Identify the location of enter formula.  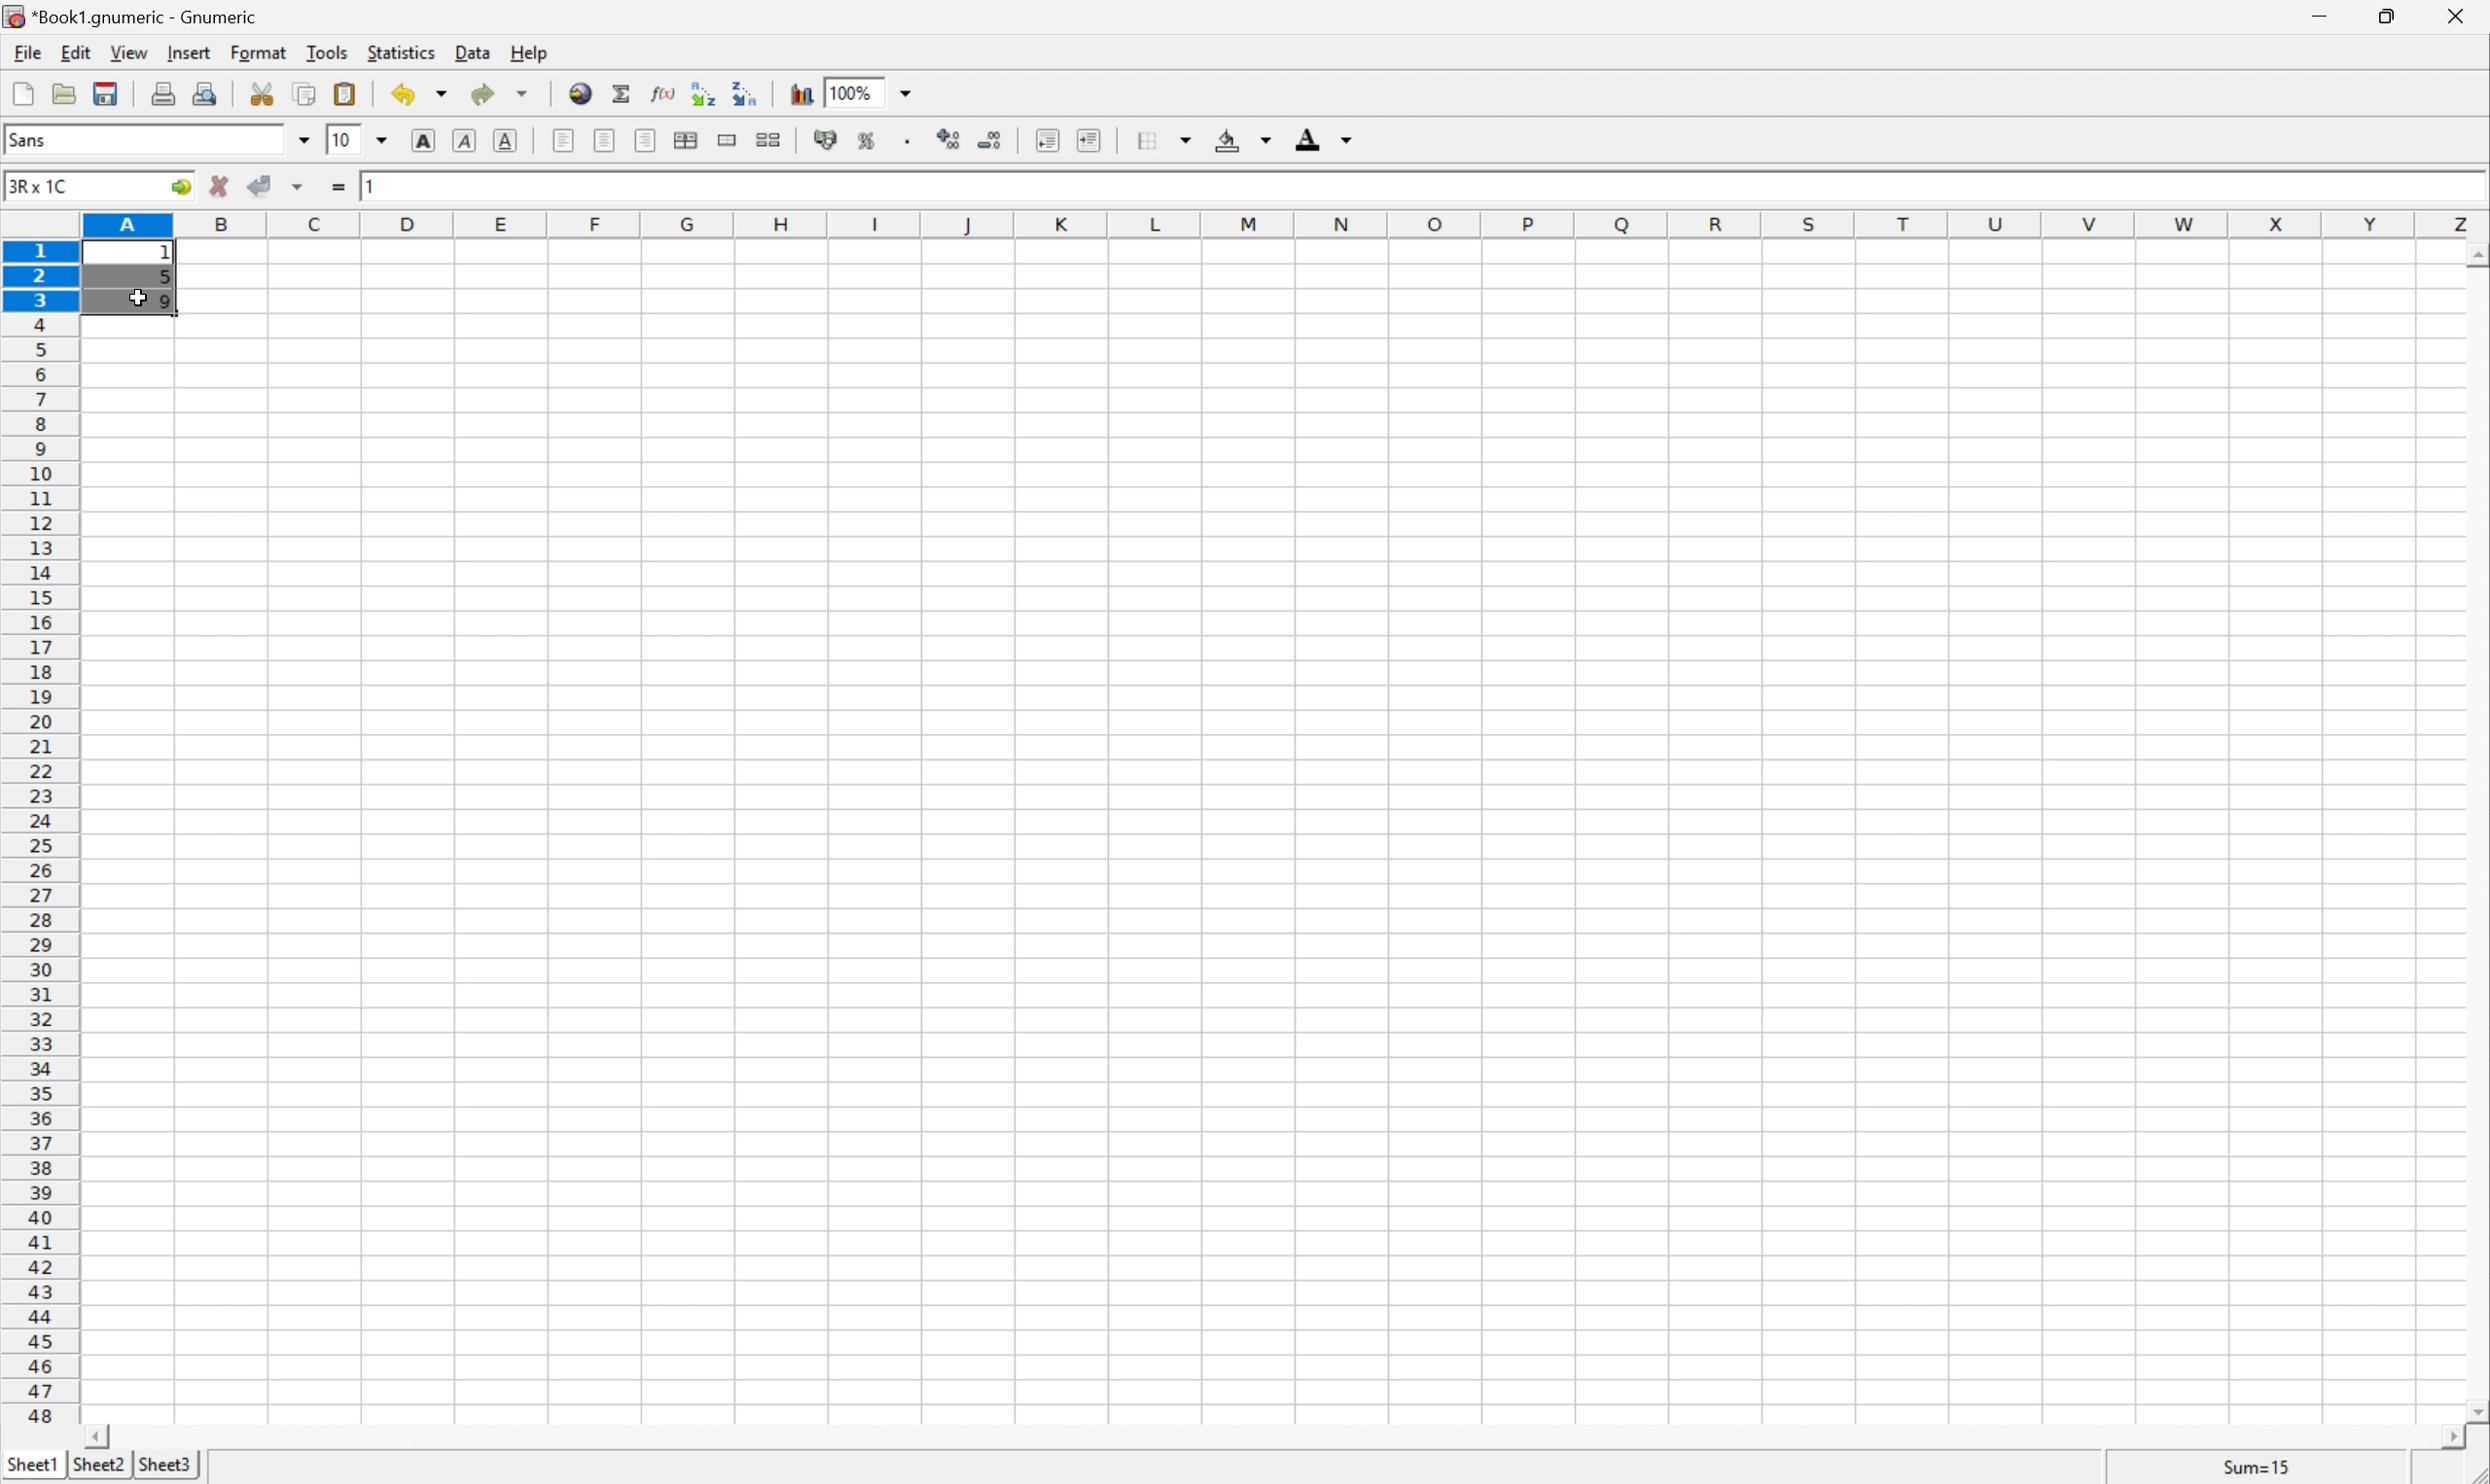
(339, 187).